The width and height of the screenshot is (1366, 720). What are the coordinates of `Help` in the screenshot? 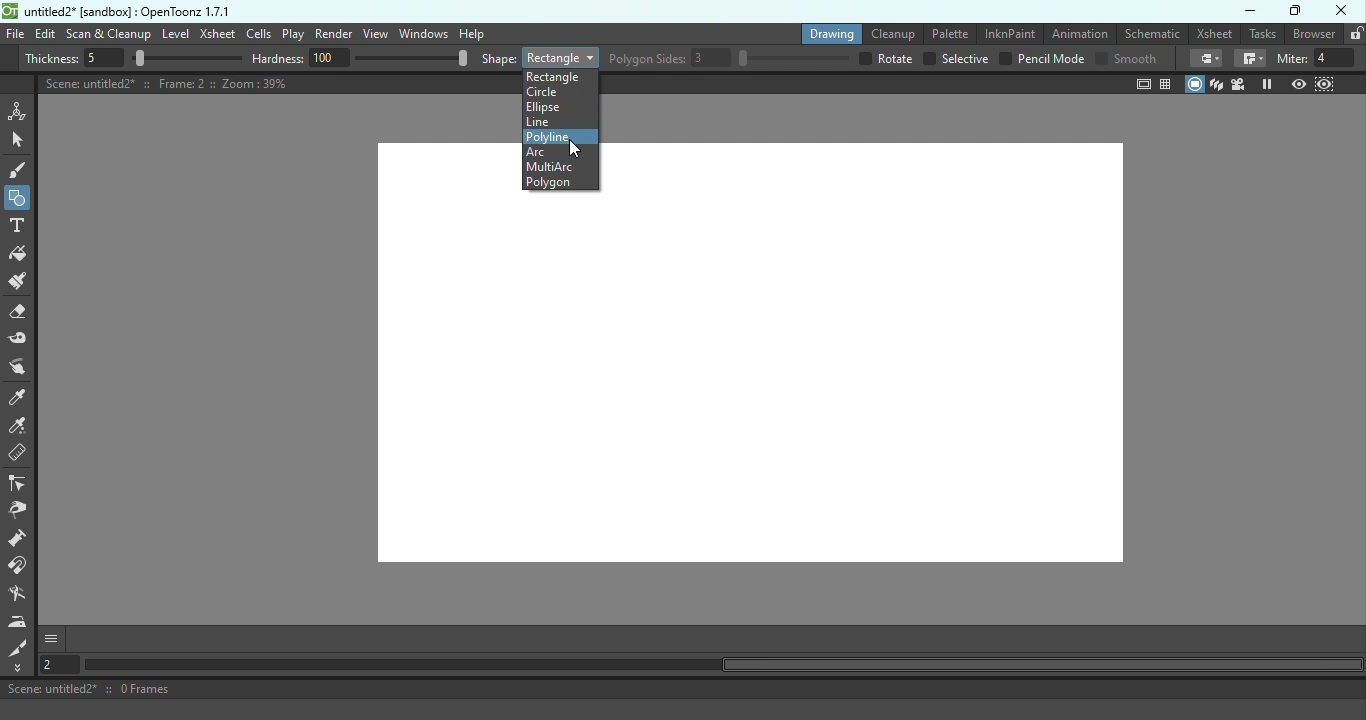 It's located at (471, 33).